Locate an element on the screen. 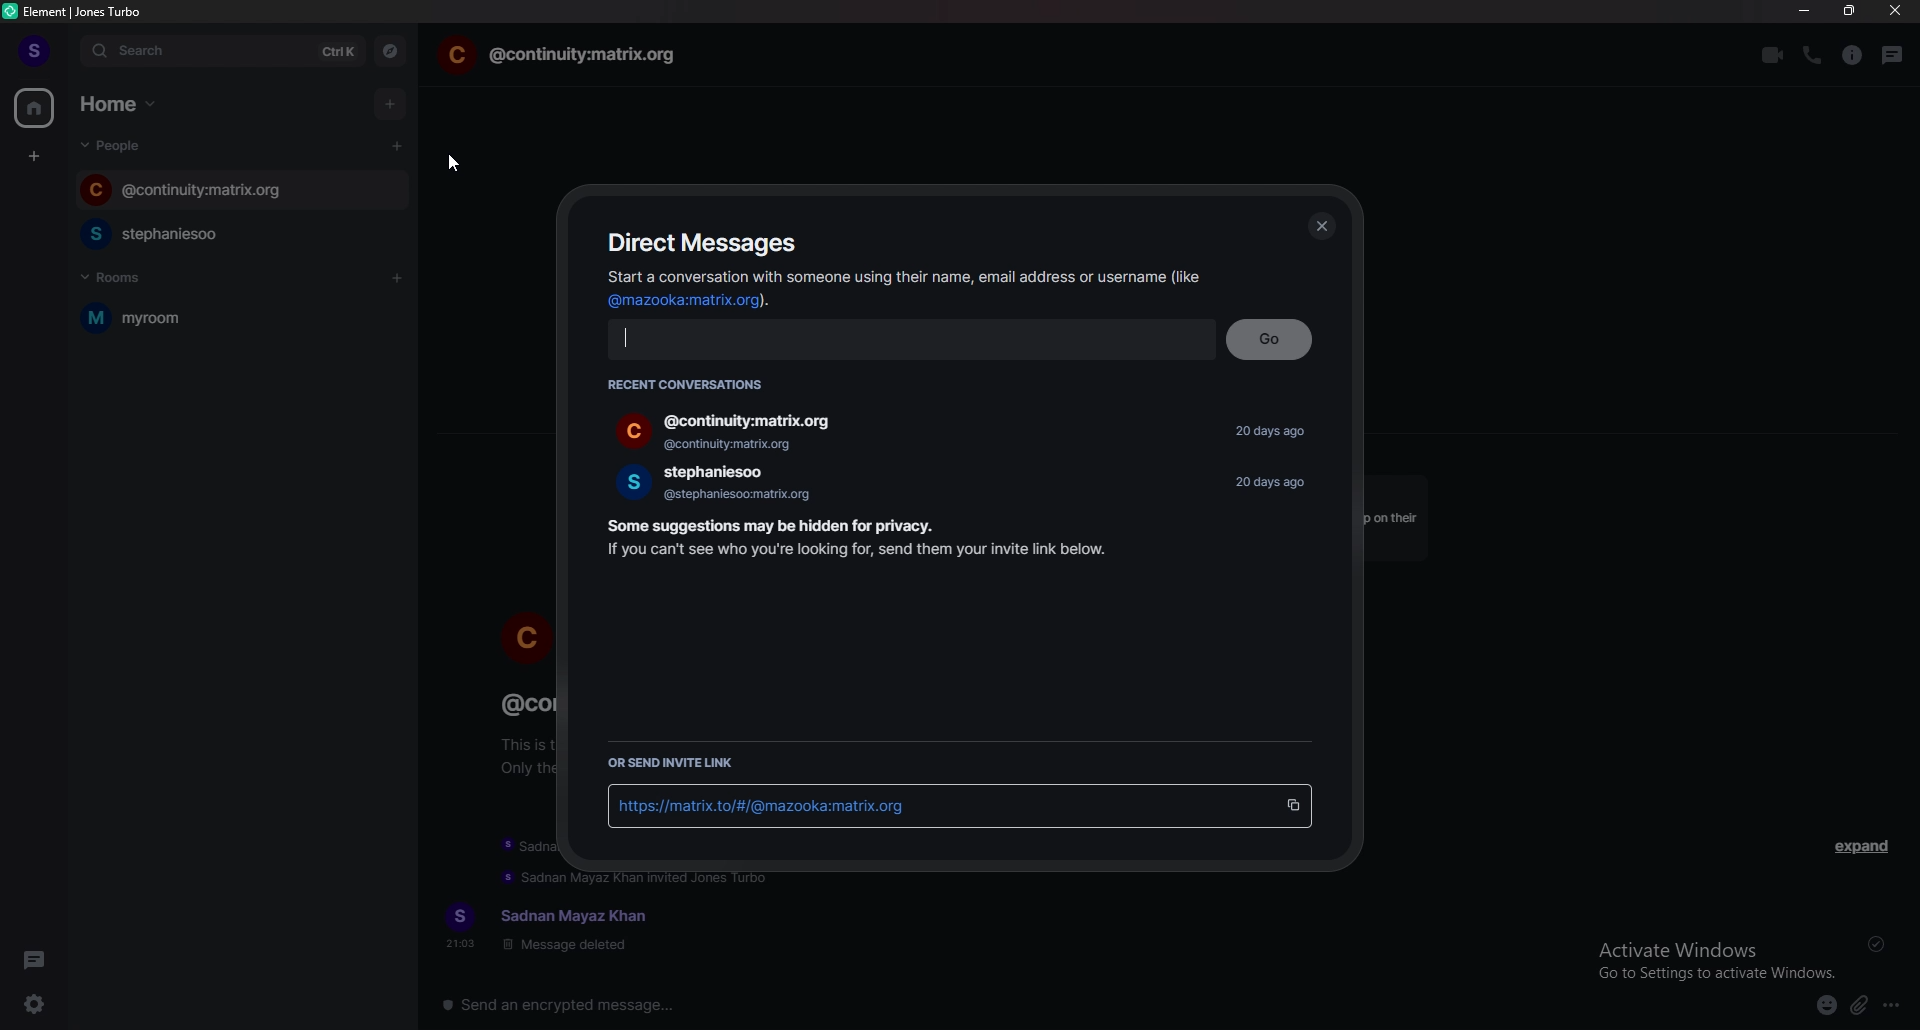  input email is located at coordinates (912, 339).